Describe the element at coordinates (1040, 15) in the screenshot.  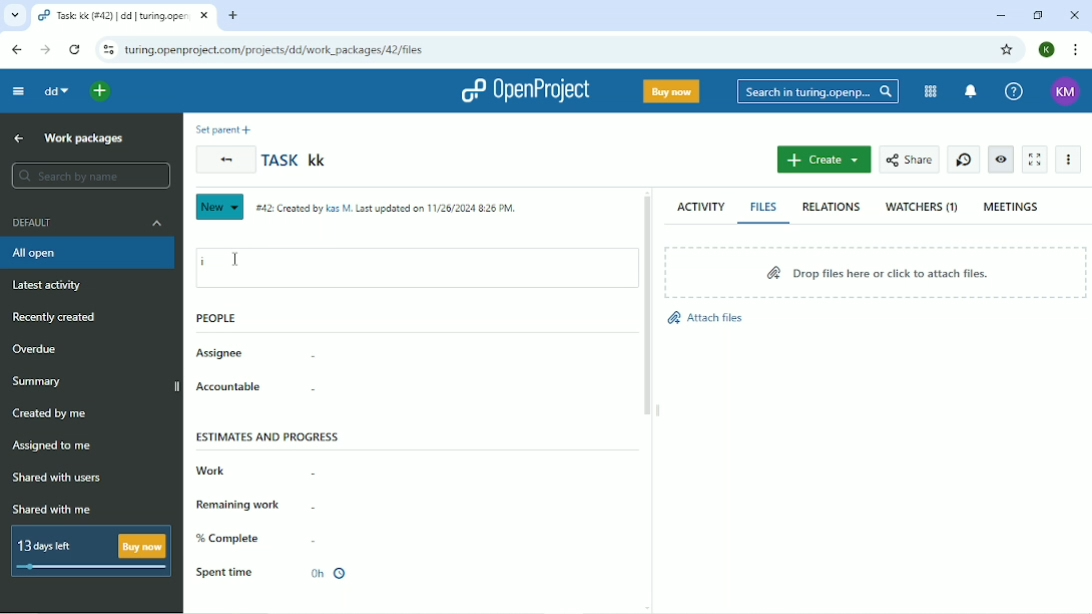
I see `Restore down` at that location.